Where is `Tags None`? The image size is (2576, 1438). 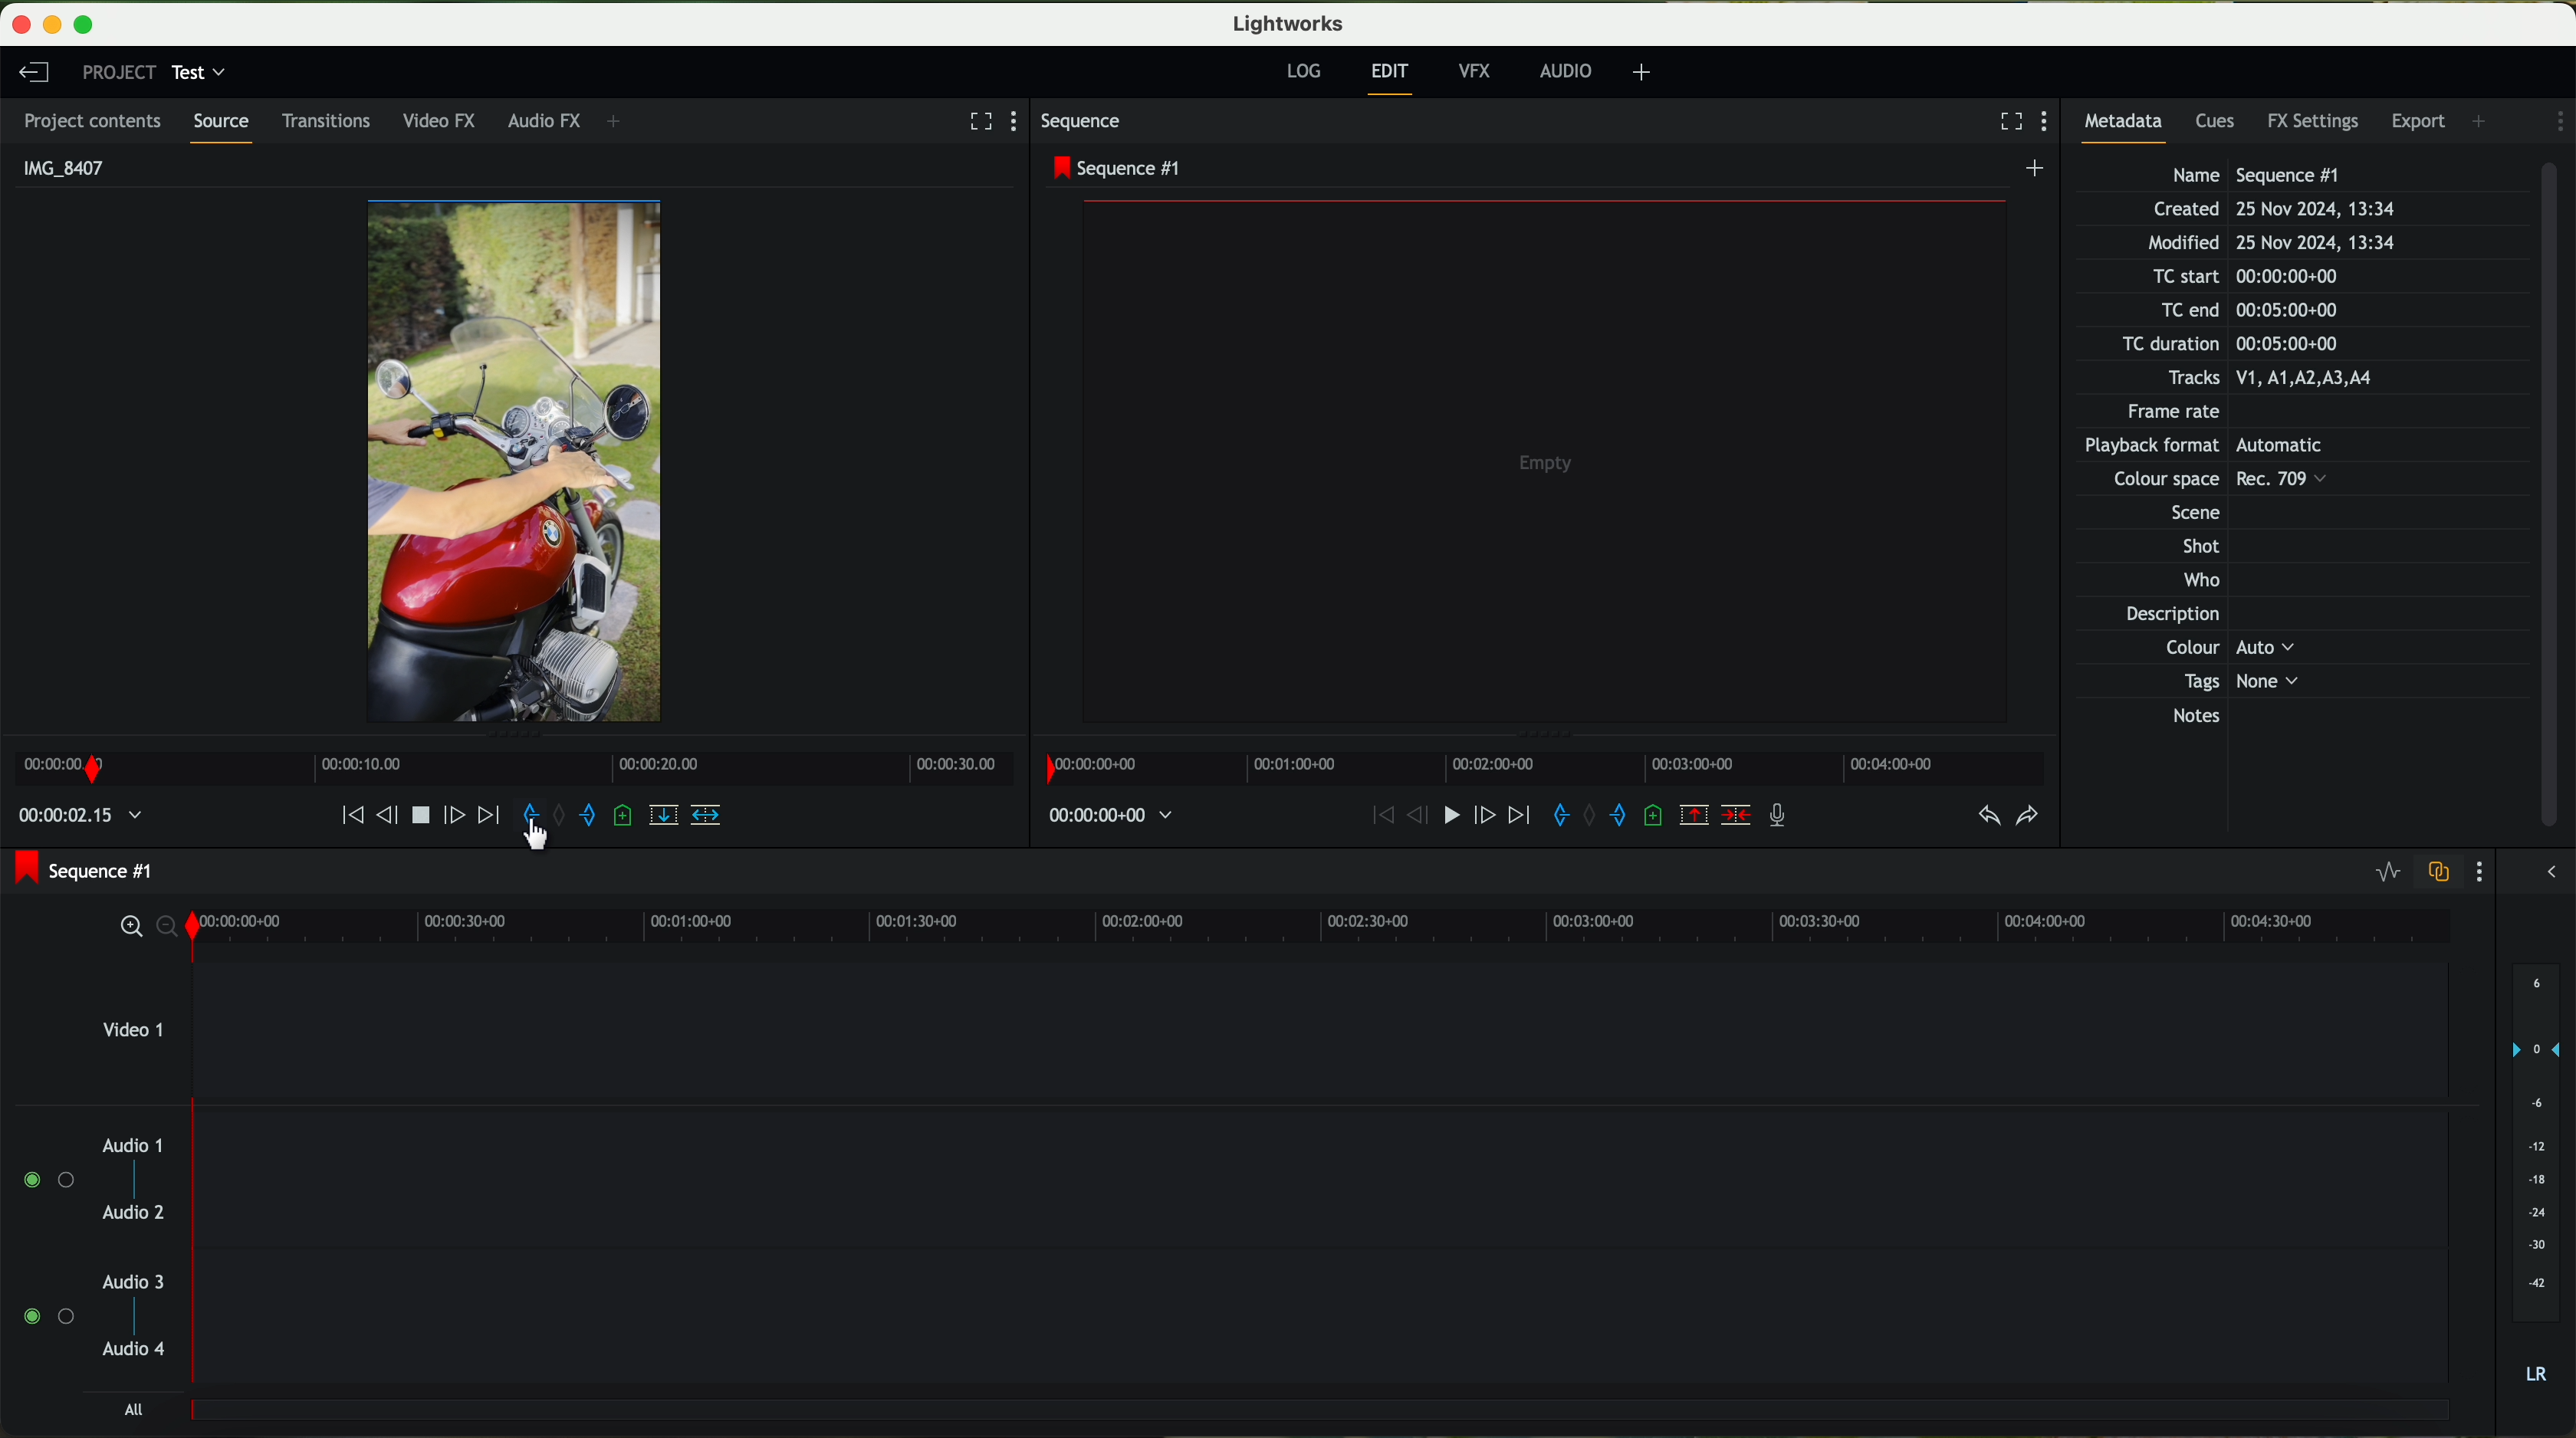 Tags None is located at coordinates (2235, 681).